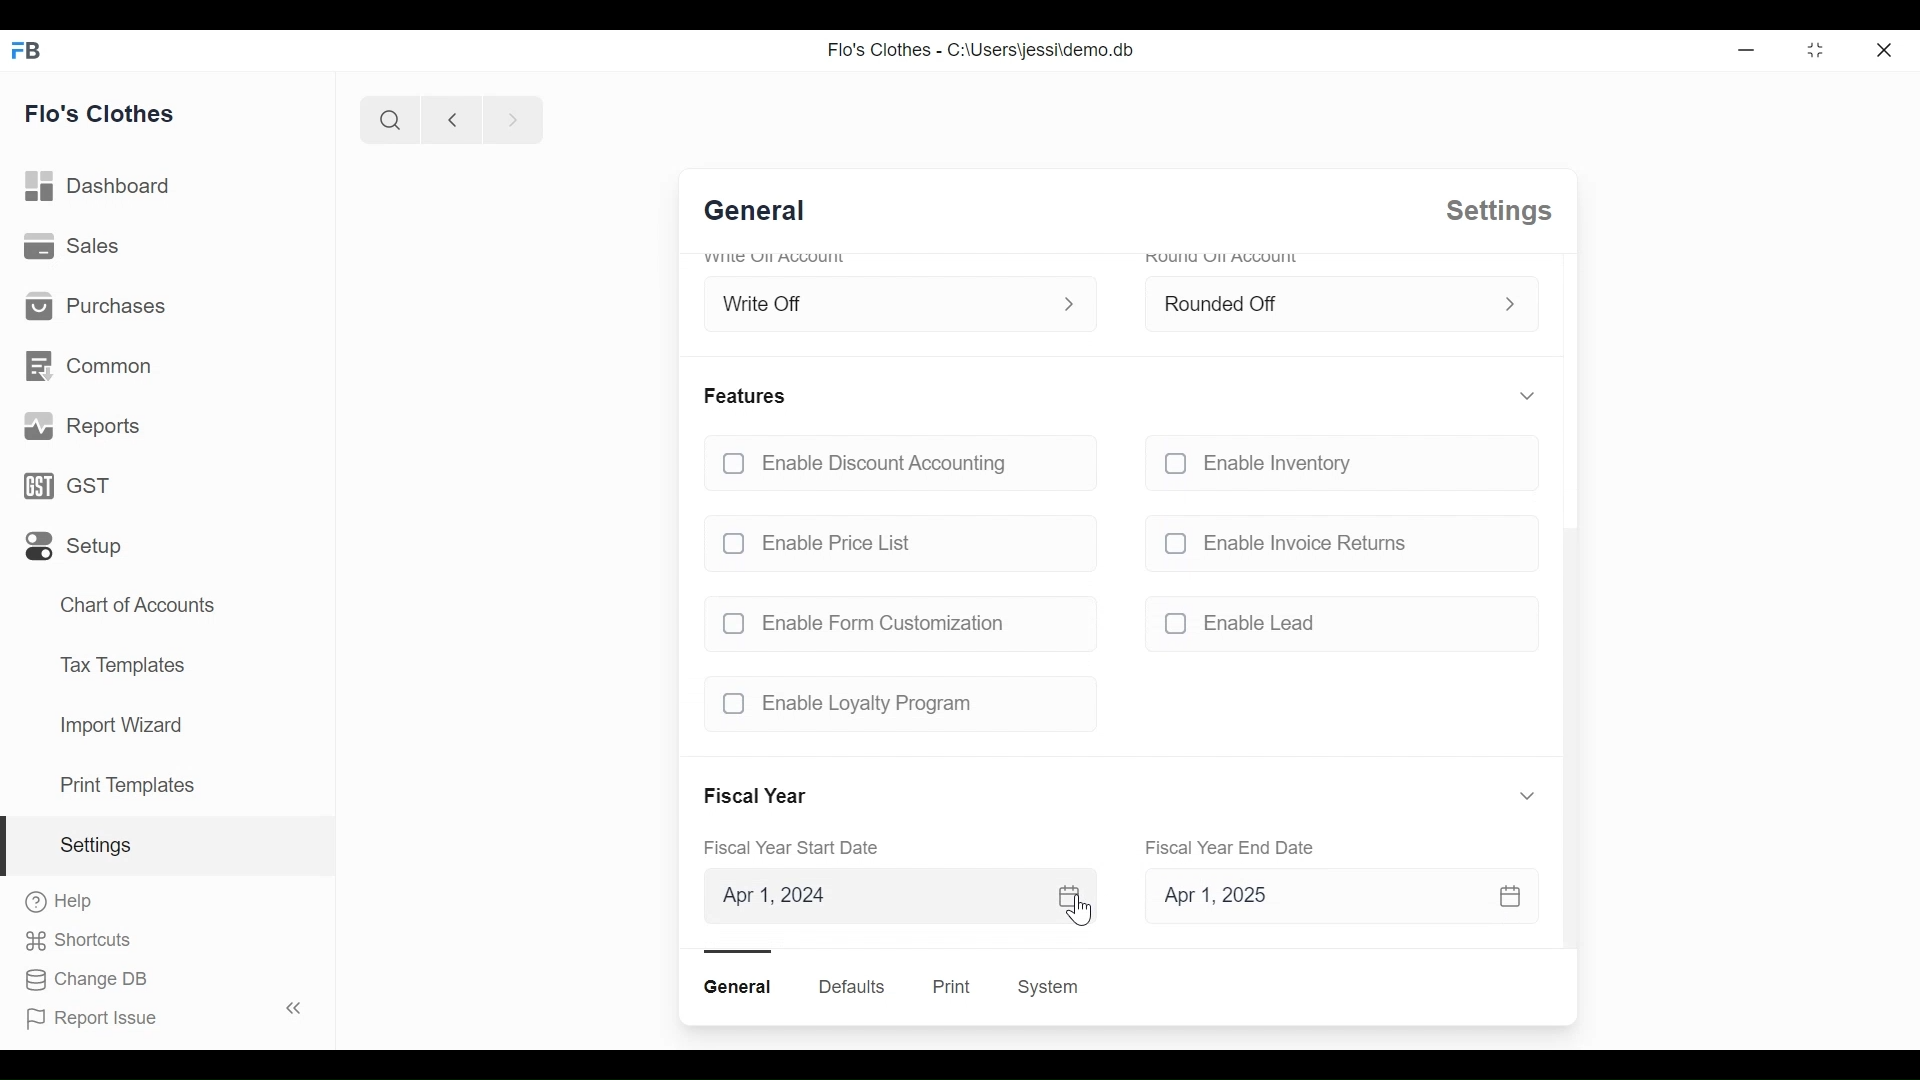 This screenshot has height=1080, width=1920. Describe the element at coordinates (75, 487) in the screenshot. I see `GST` at that location.